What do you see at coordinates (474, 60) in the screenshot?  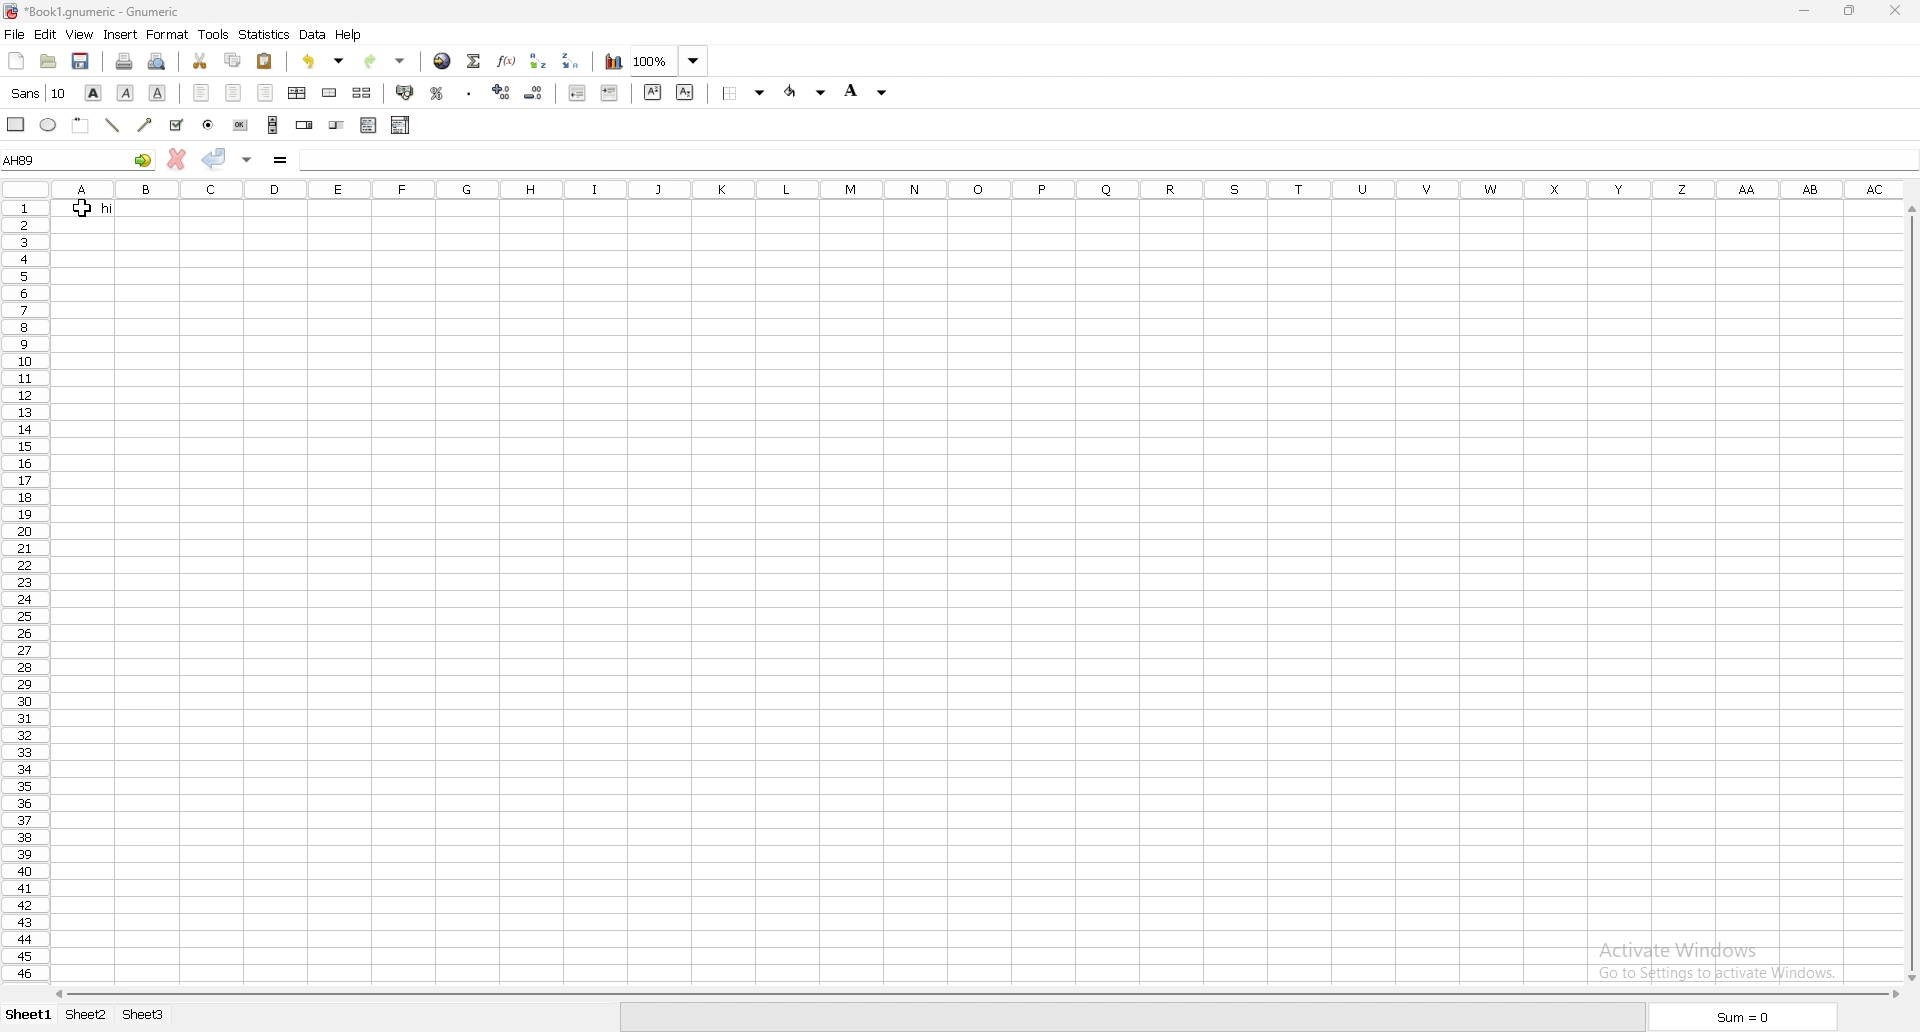 I see `summation` at bounding box center [474, 60].